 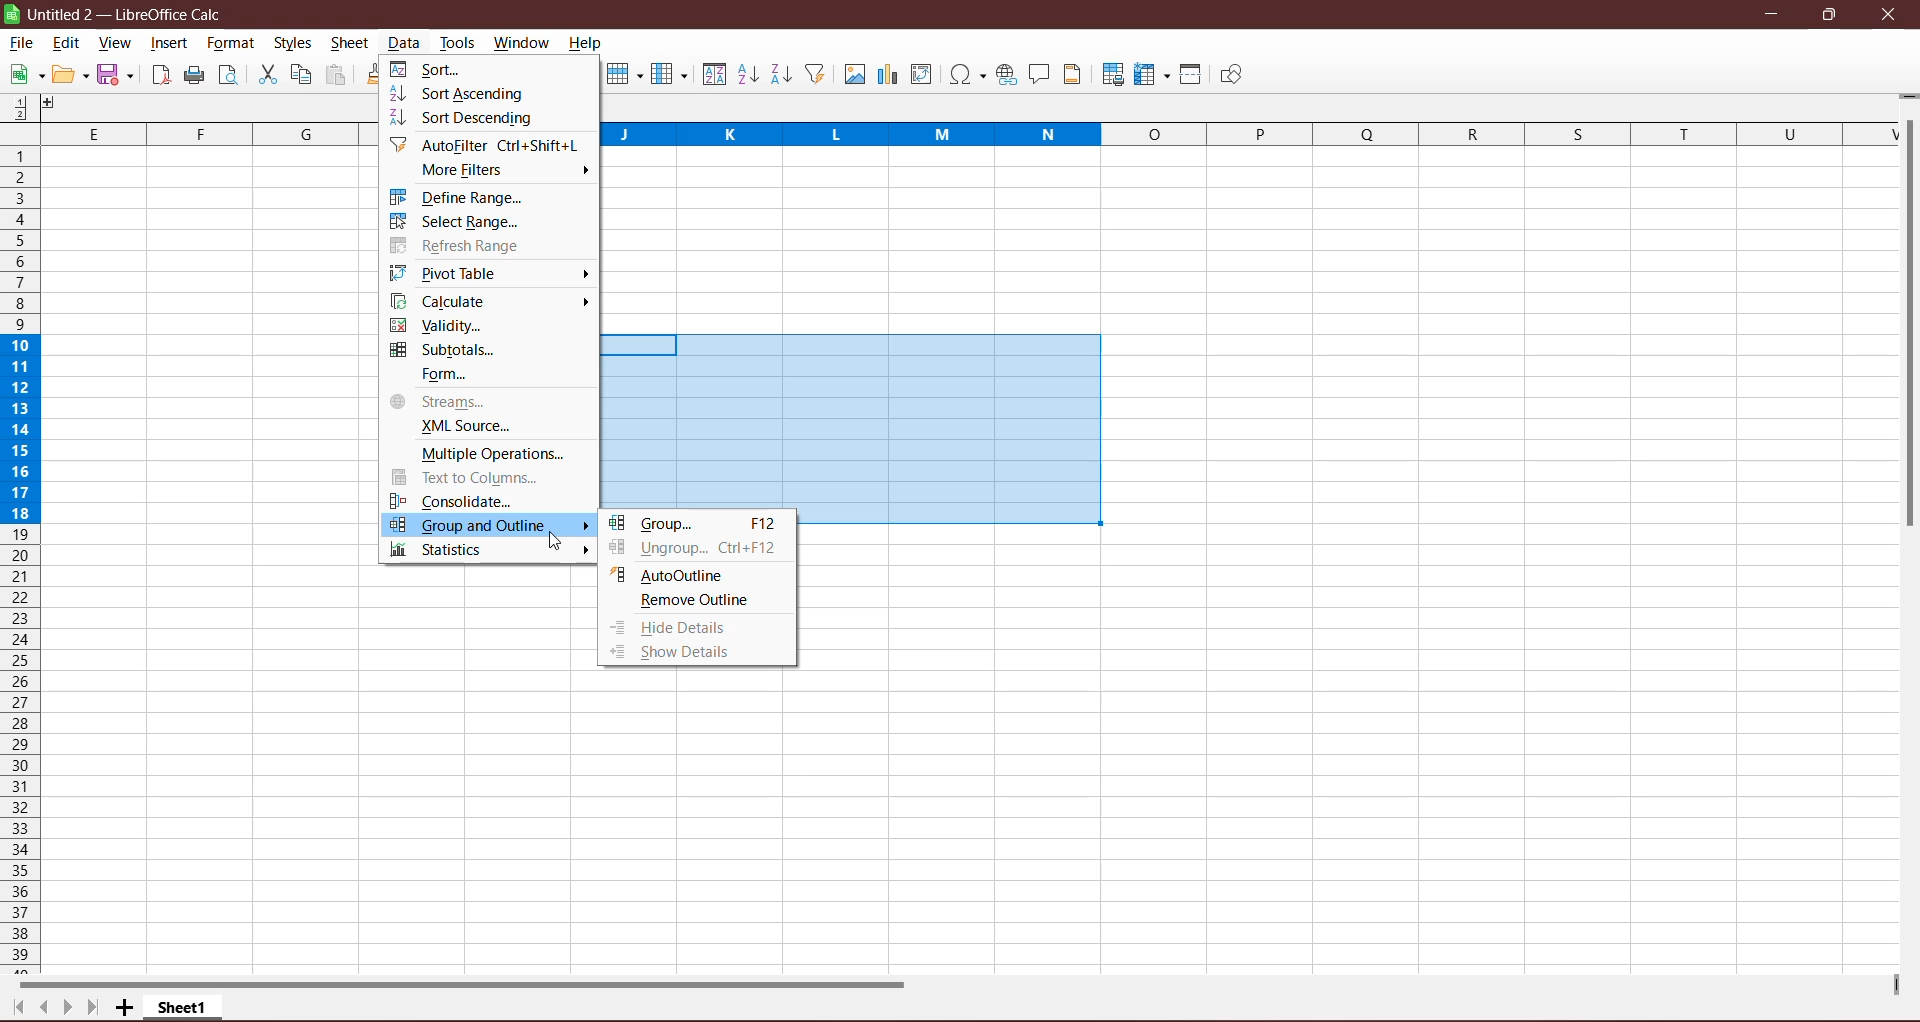 I want to click on Close, so click(x=1889, y=15).